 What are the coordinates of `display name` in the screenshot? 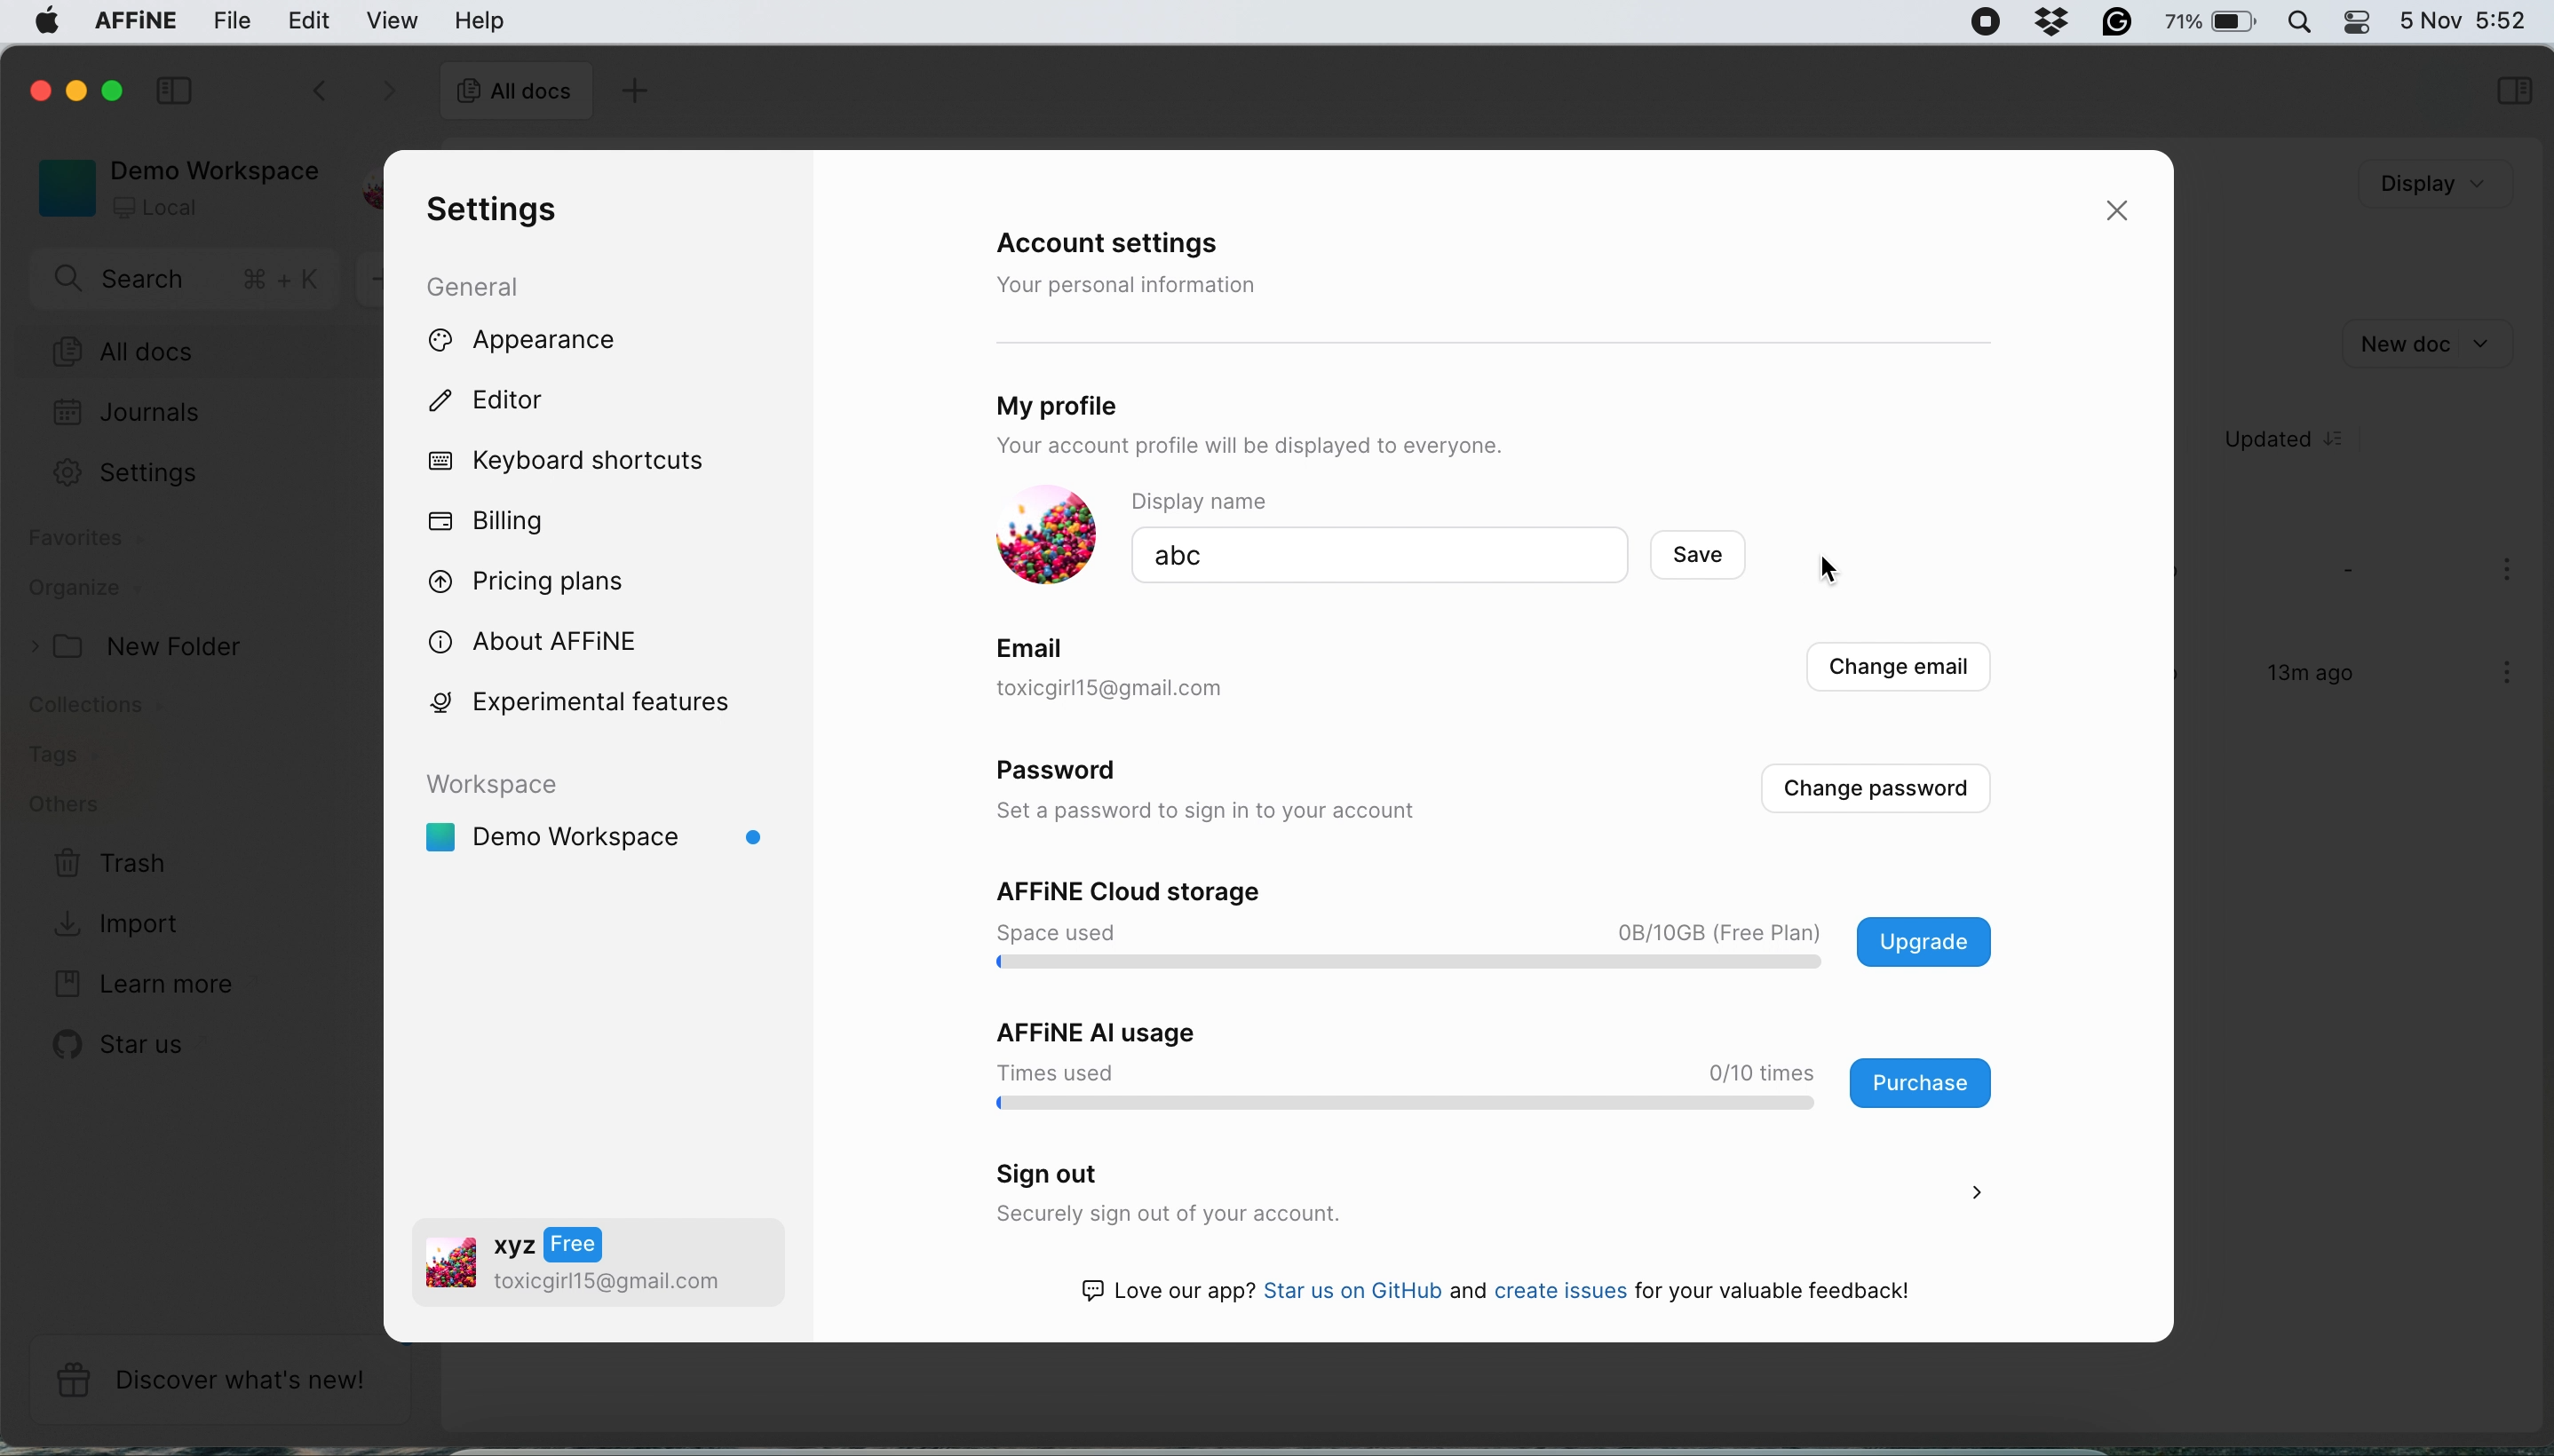 It's located at (1222, 501).